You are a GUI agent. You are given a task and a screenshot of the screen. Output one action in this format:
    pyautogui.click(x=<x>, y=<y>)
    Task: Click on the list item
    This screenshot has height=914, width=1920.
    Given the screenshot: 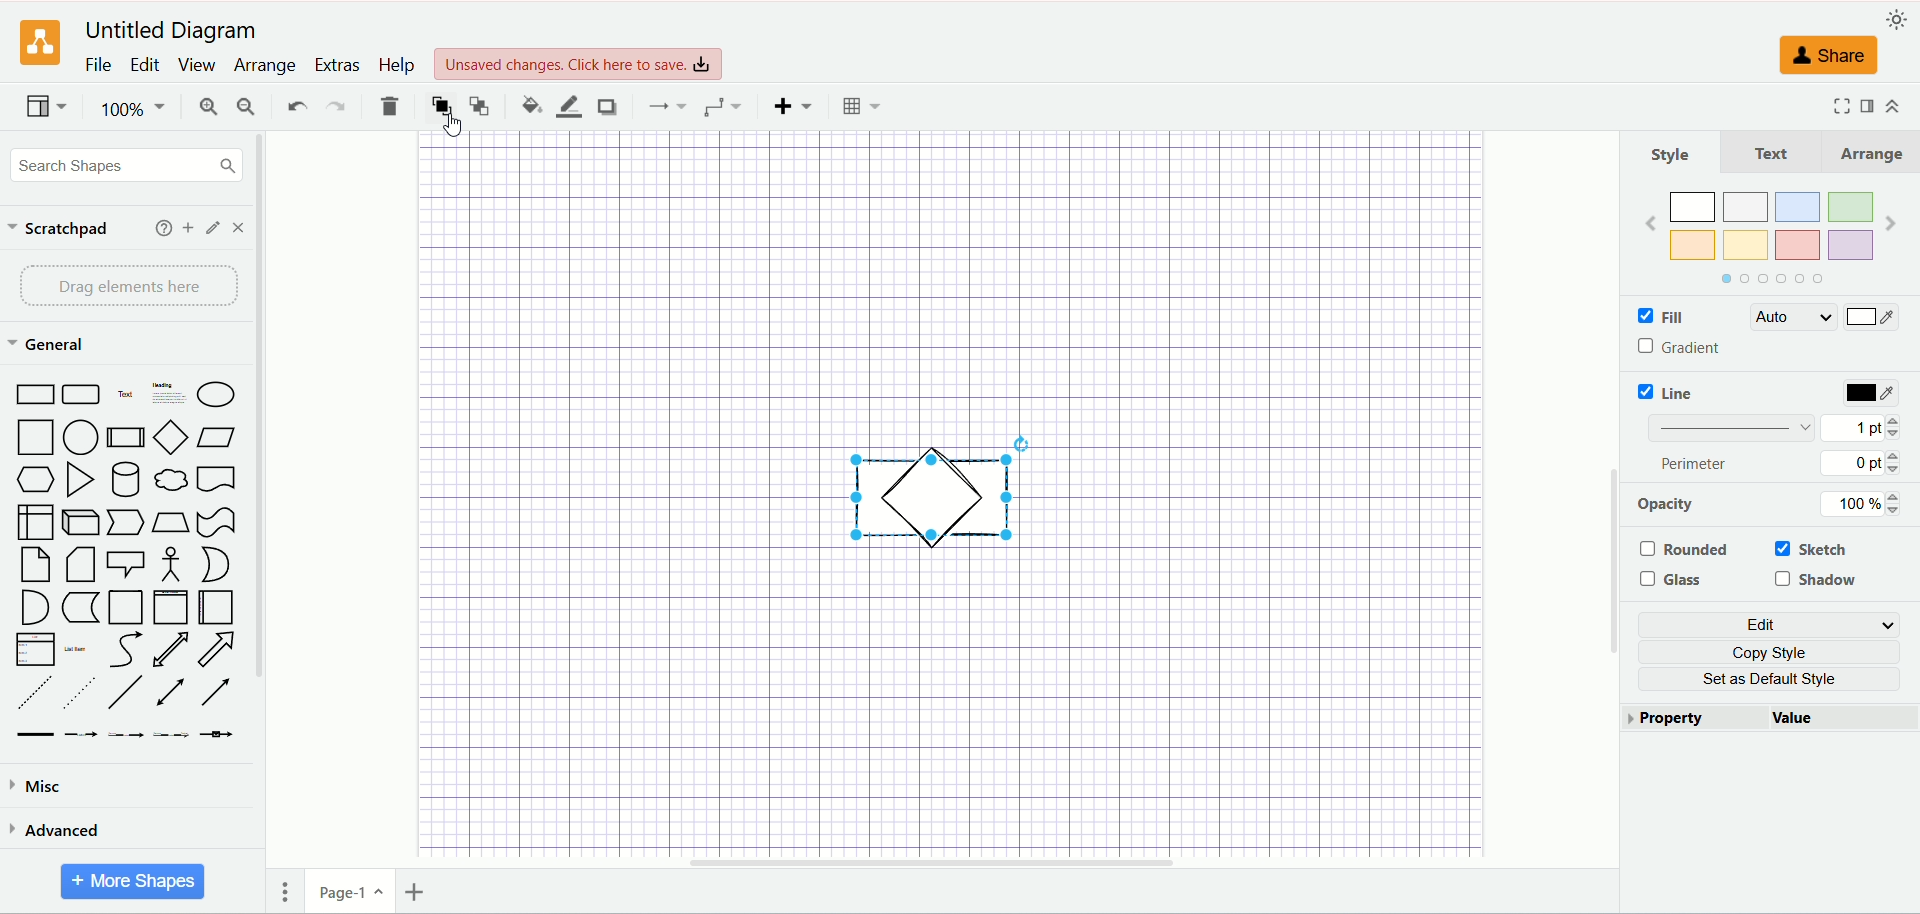 What is the action you would take?
    pyautogui.click(x=85, y=649)
    